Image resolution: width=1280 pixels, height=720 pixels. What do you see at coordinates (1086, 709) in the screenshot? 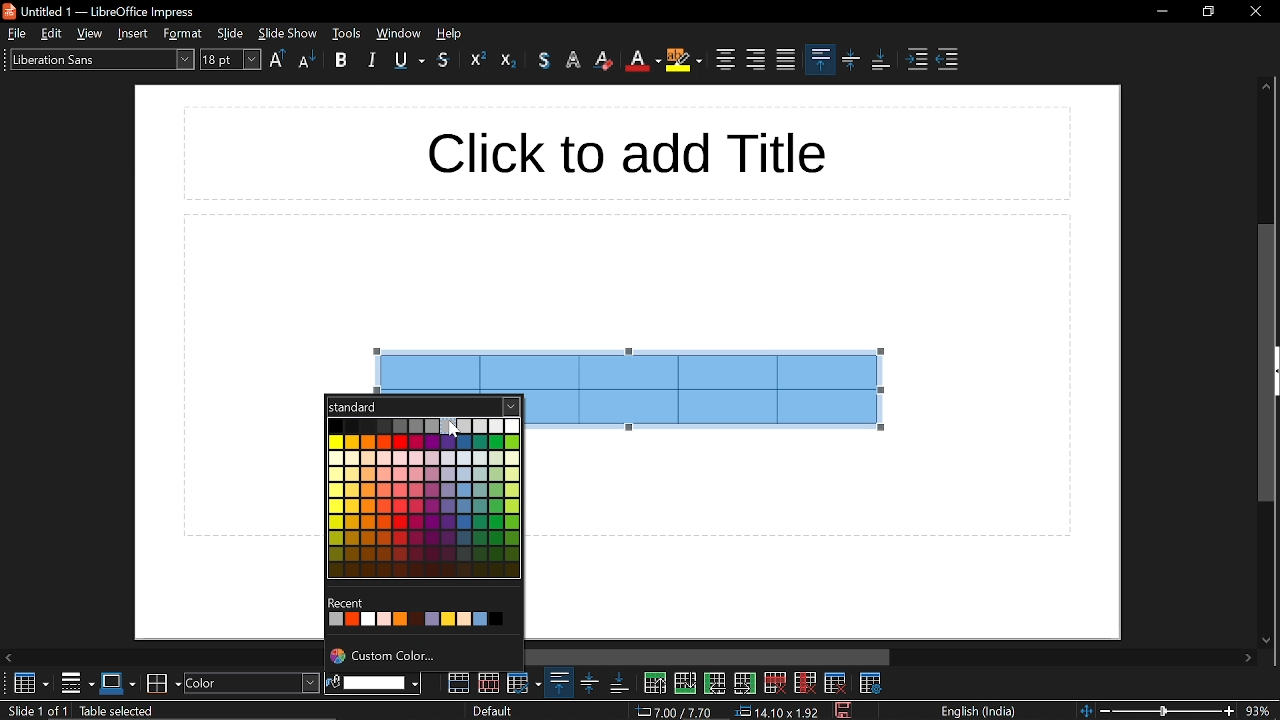
I see `fit to page ` at bounding box center [1086, 709].